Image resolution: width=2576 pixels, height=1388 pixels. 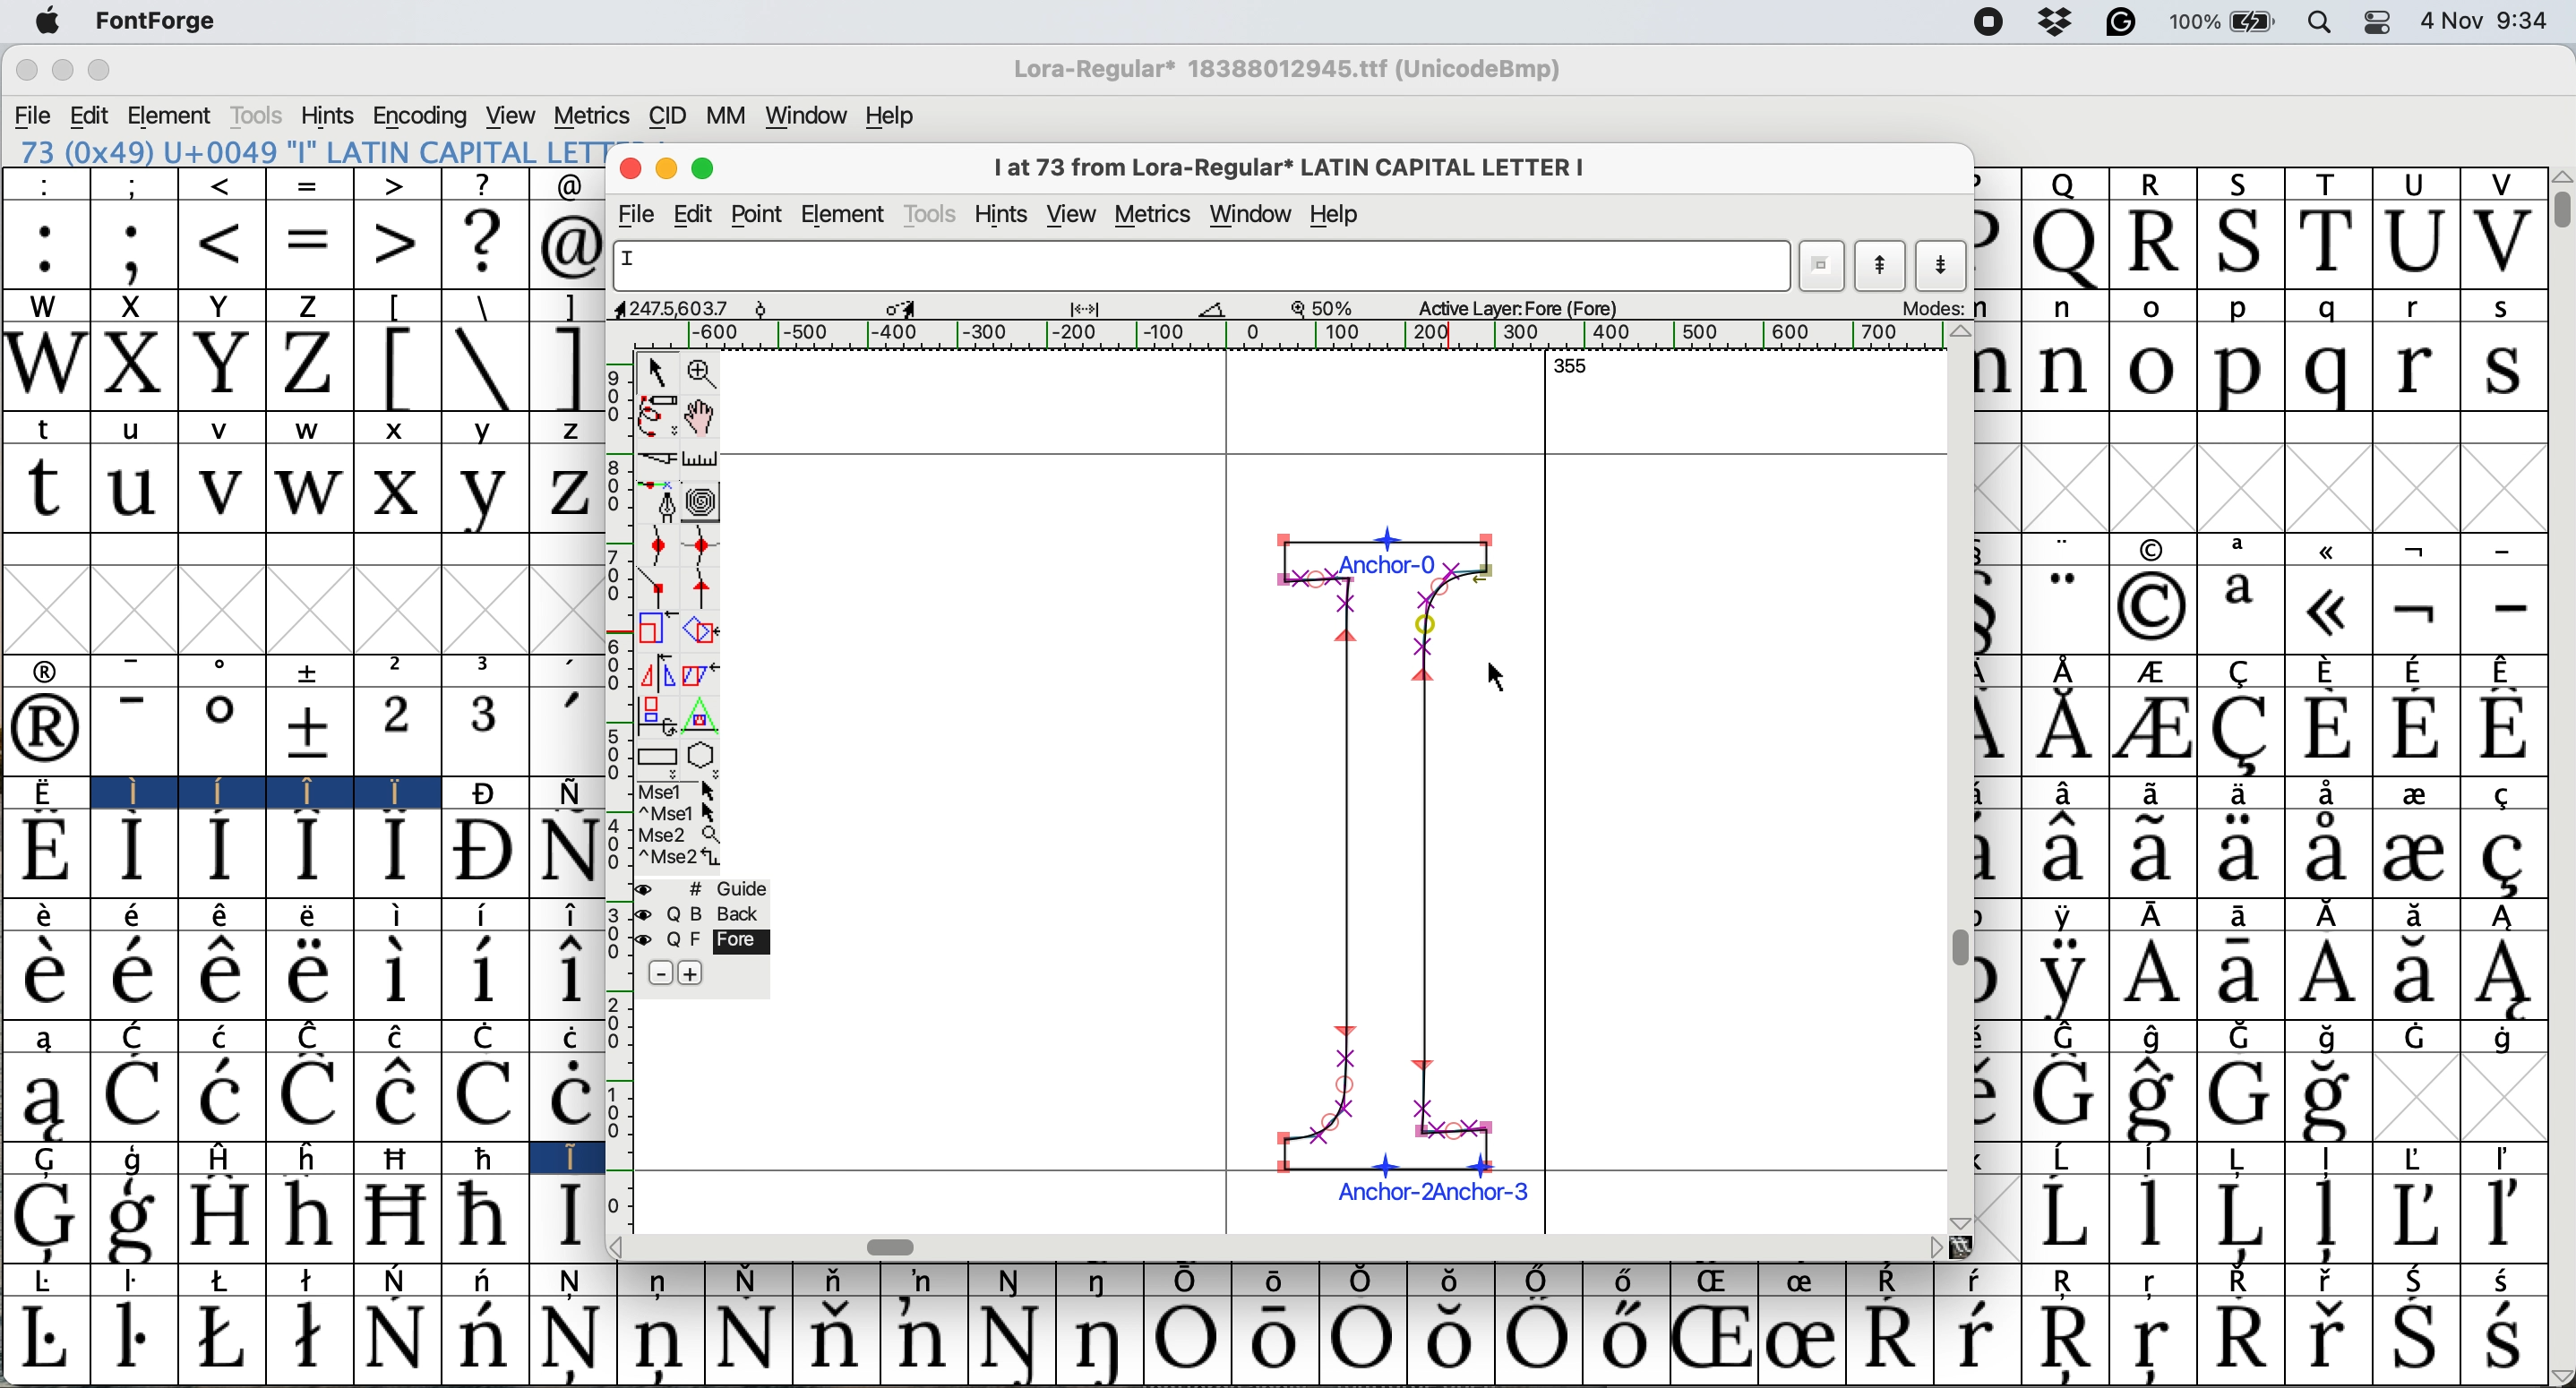 I want to click on ?, so click(x=484, y=243).